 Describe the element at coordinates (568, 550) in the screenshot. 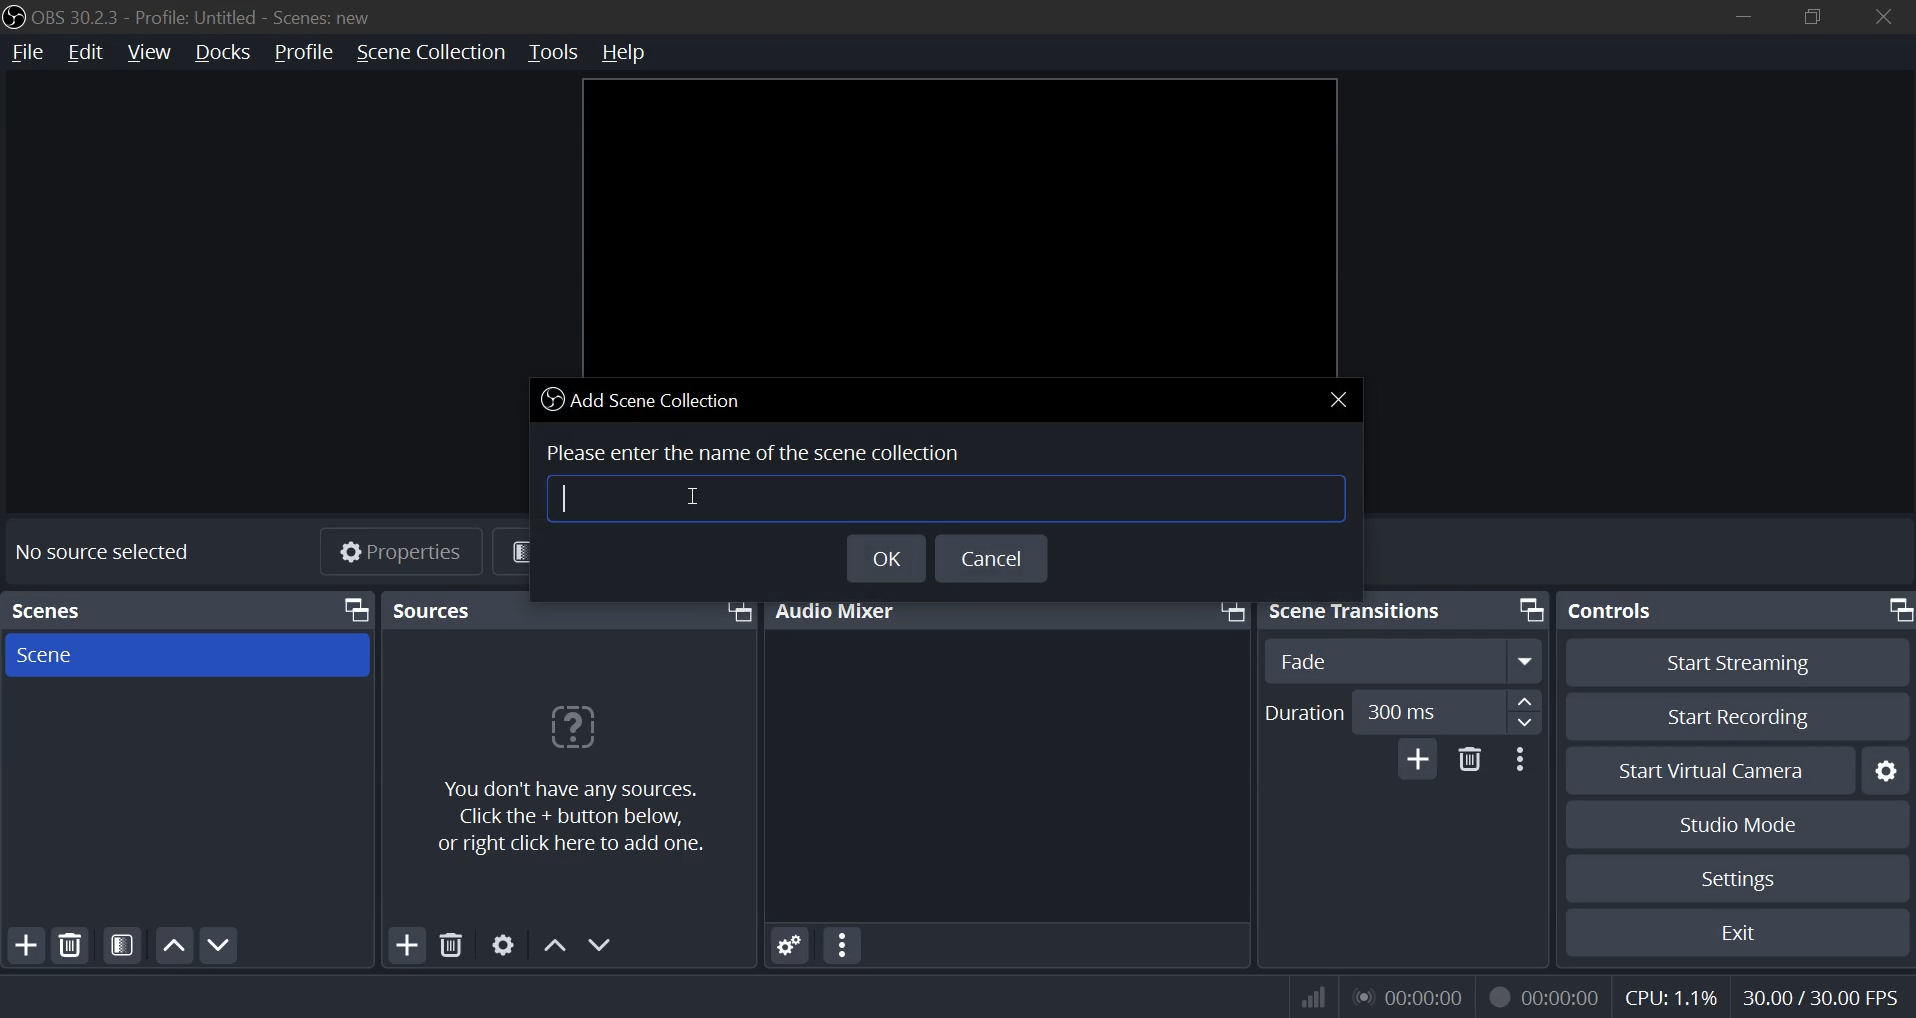

I see `filters` at that location.